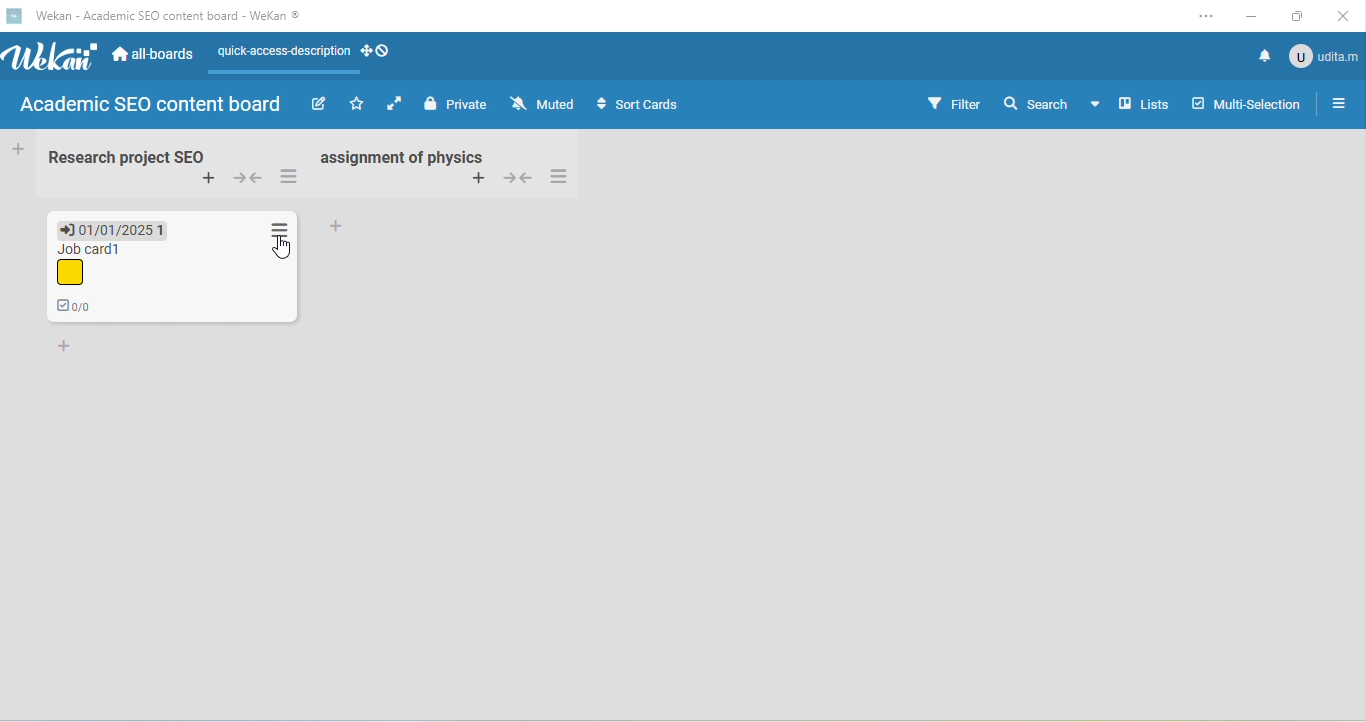  What do you see at coordinates (478, 179) in the screenshot?
I see `add` at bounding box center [478, 179].